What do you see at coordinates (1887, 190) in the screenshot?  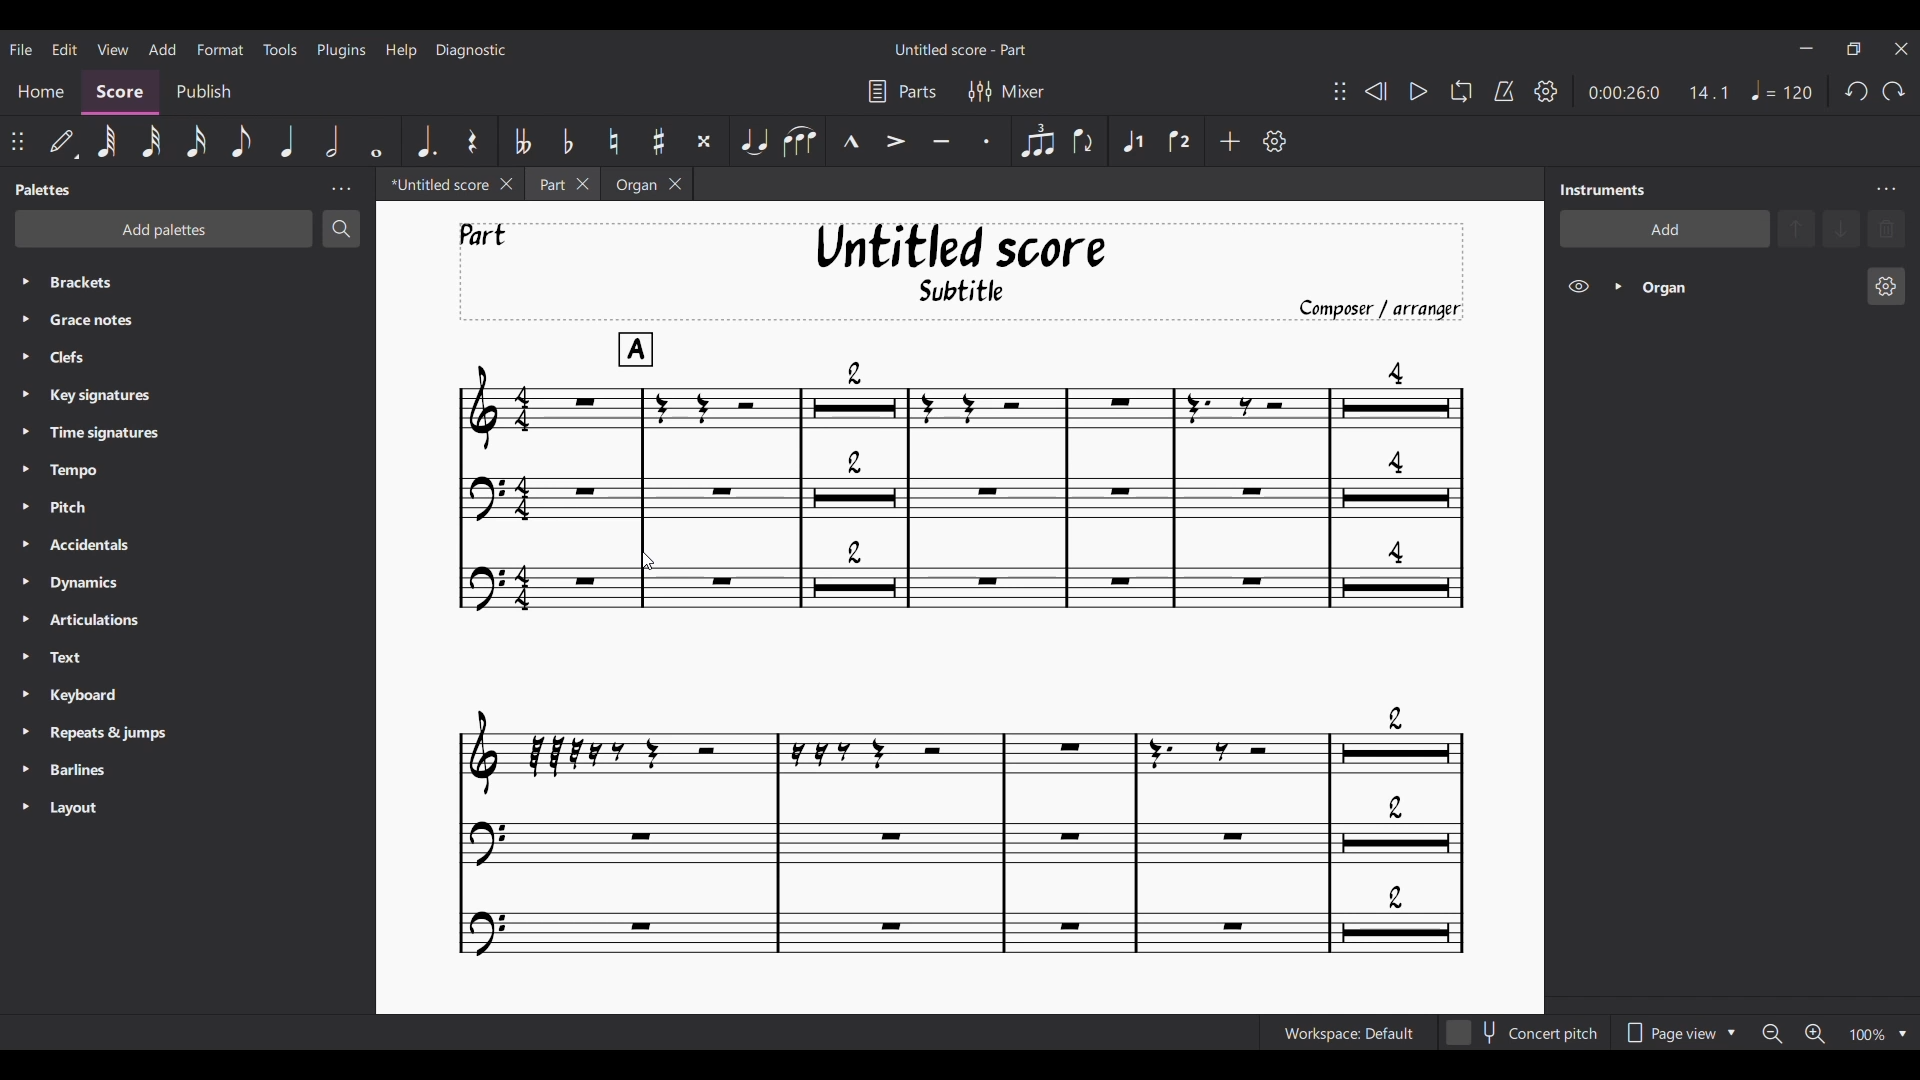 I see `Instrument settings` at bounding box center [1887, 190].